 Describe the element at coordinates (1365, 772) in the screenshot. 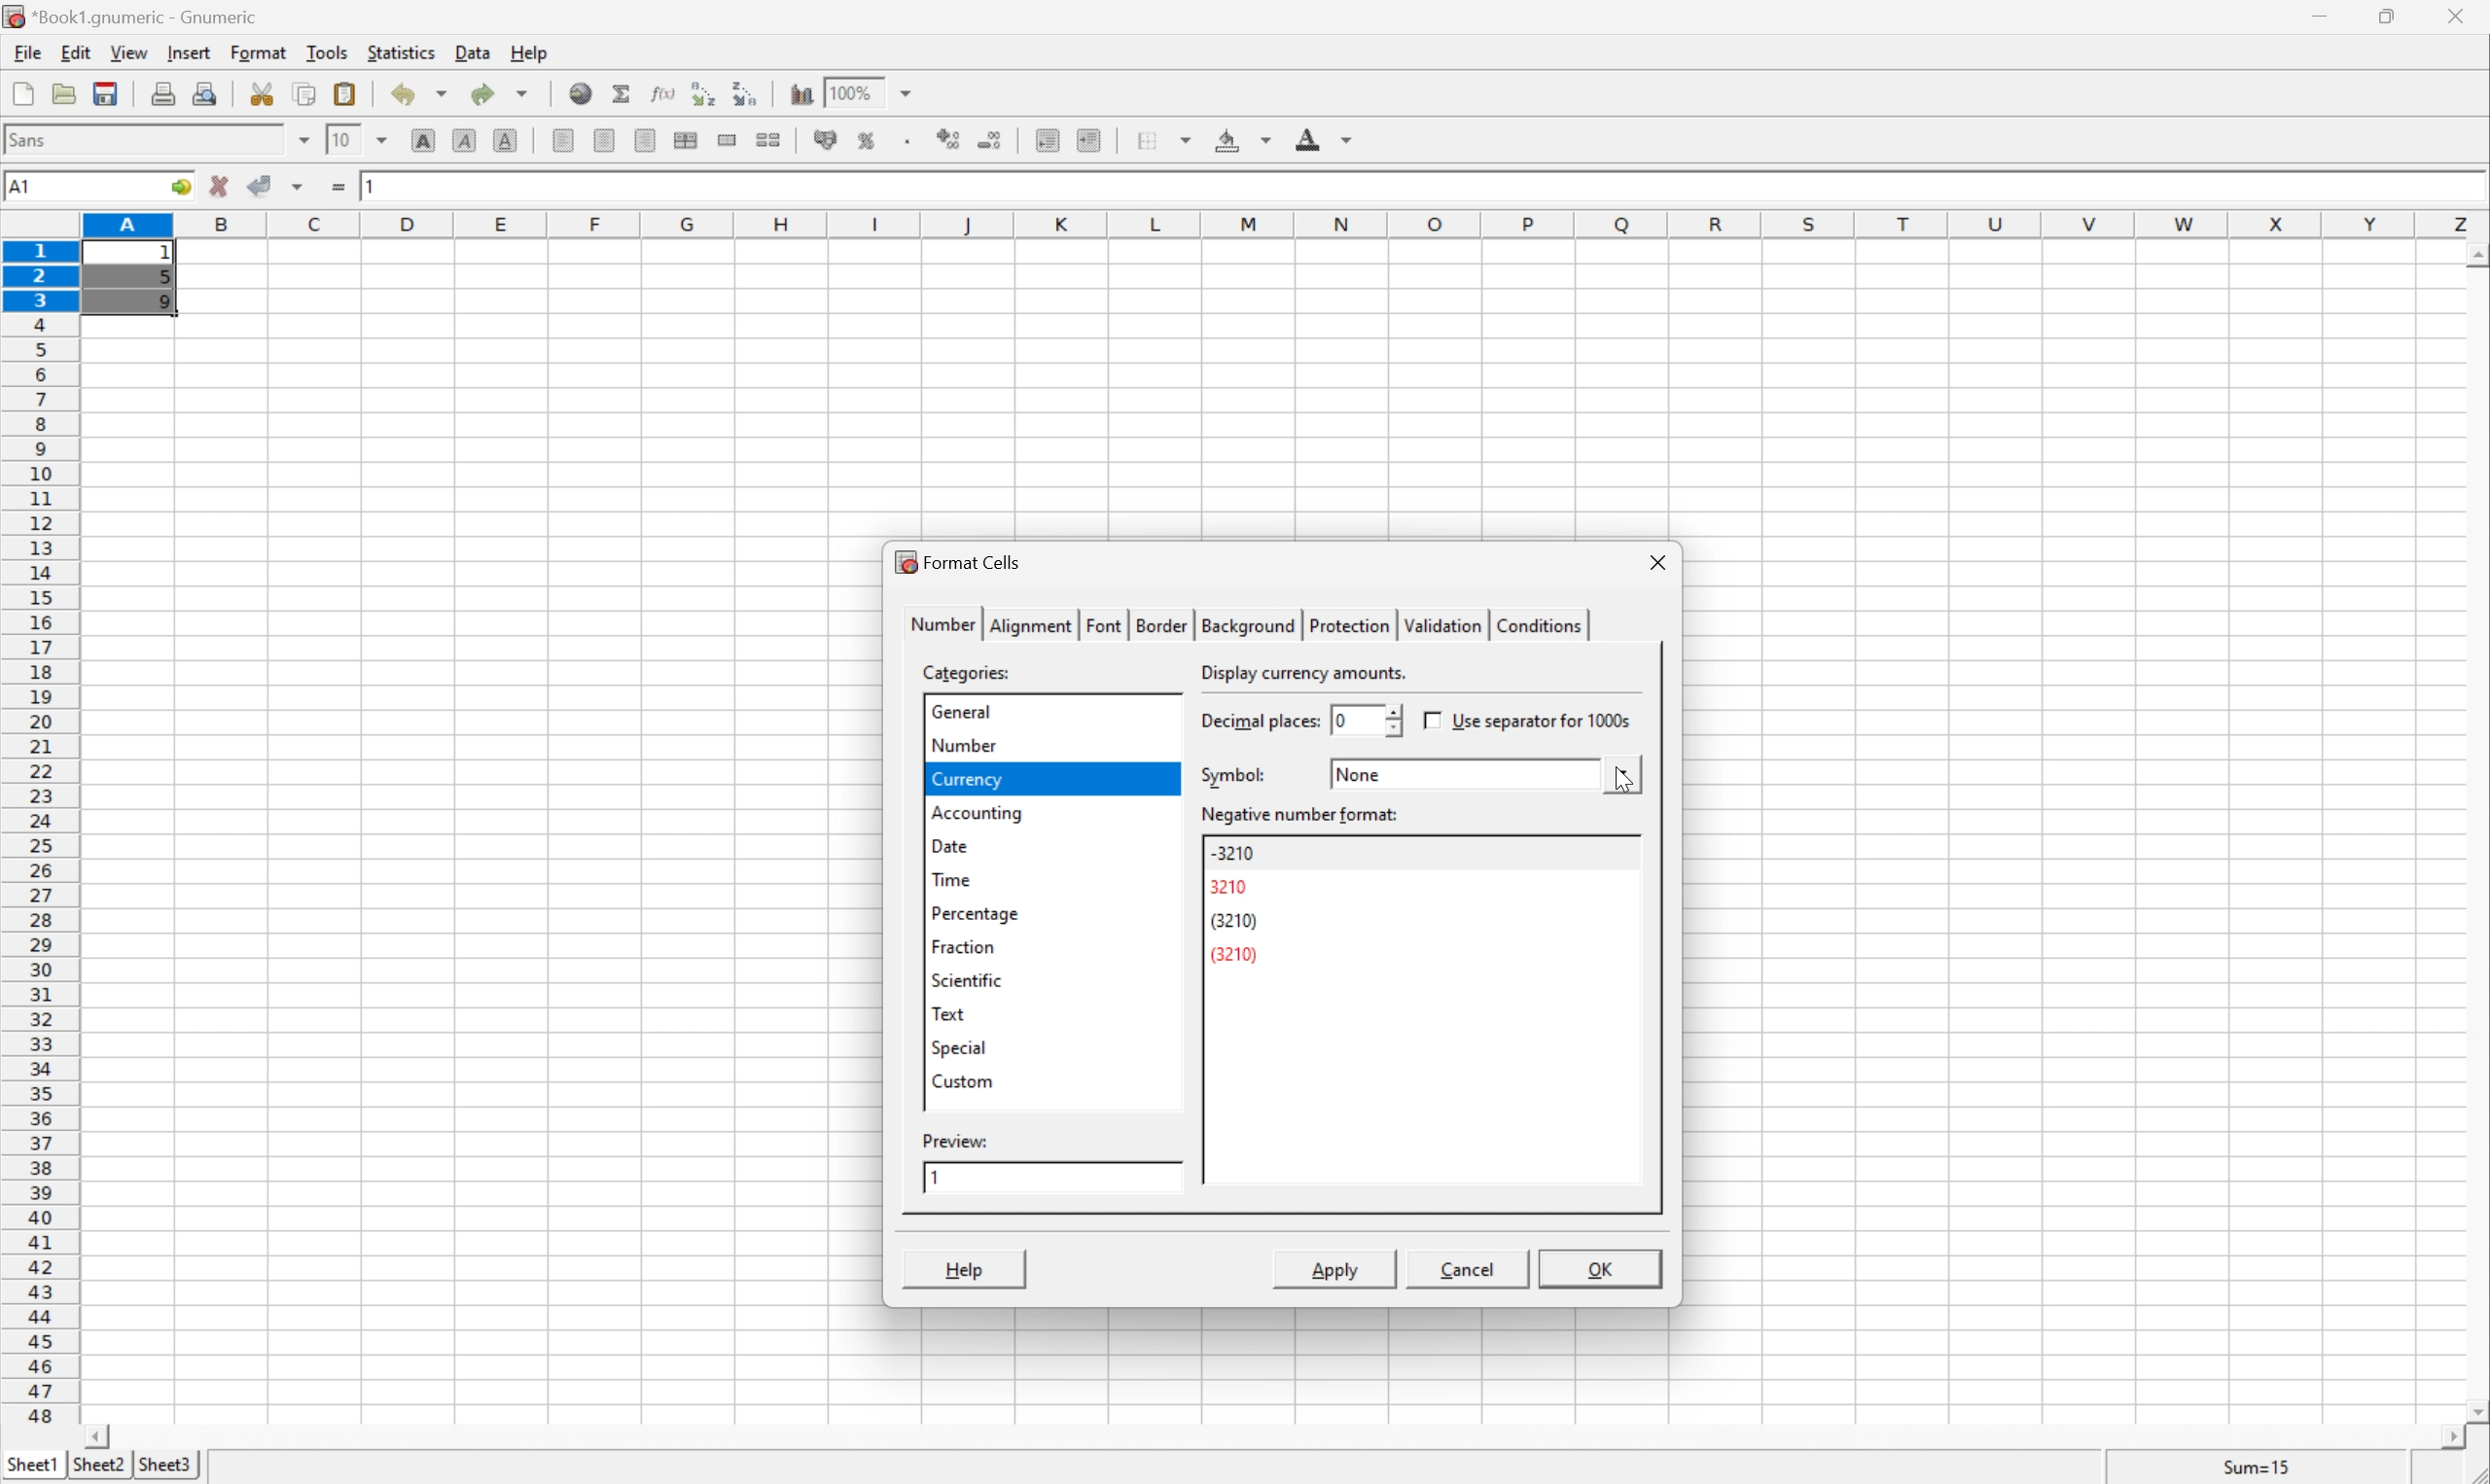

I see `none` at that location.